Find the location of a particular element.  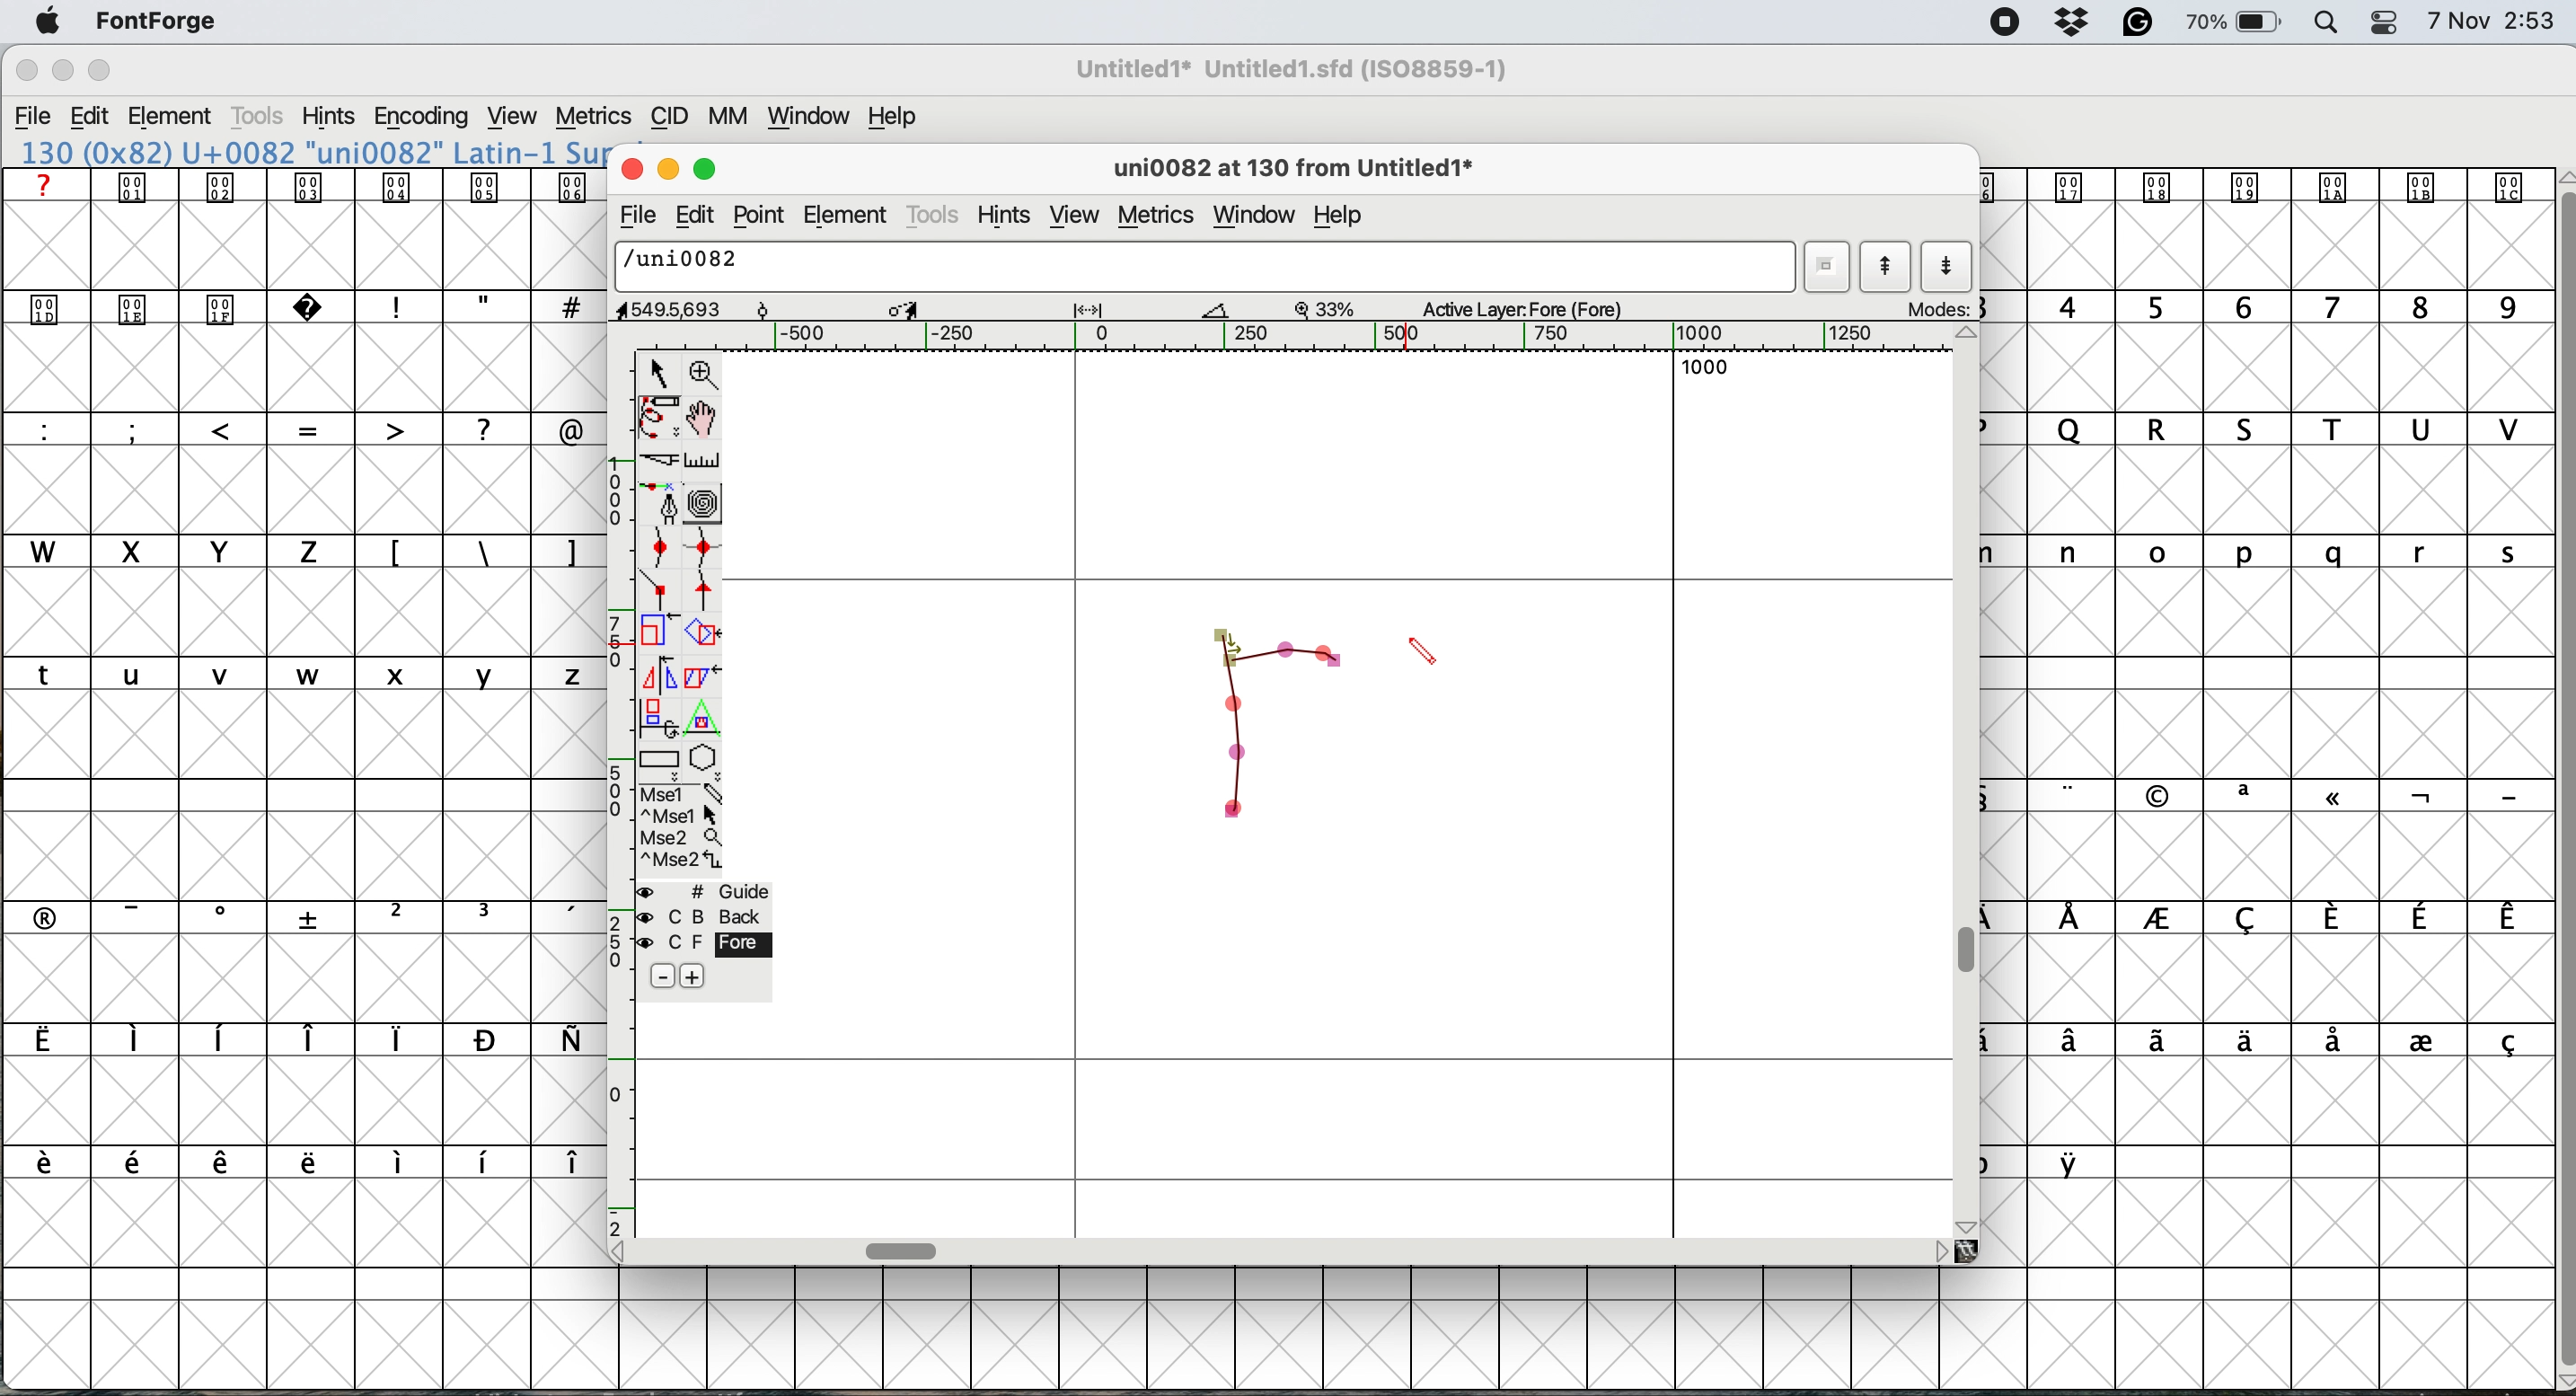

special icons is located at coordinates (305, 186).